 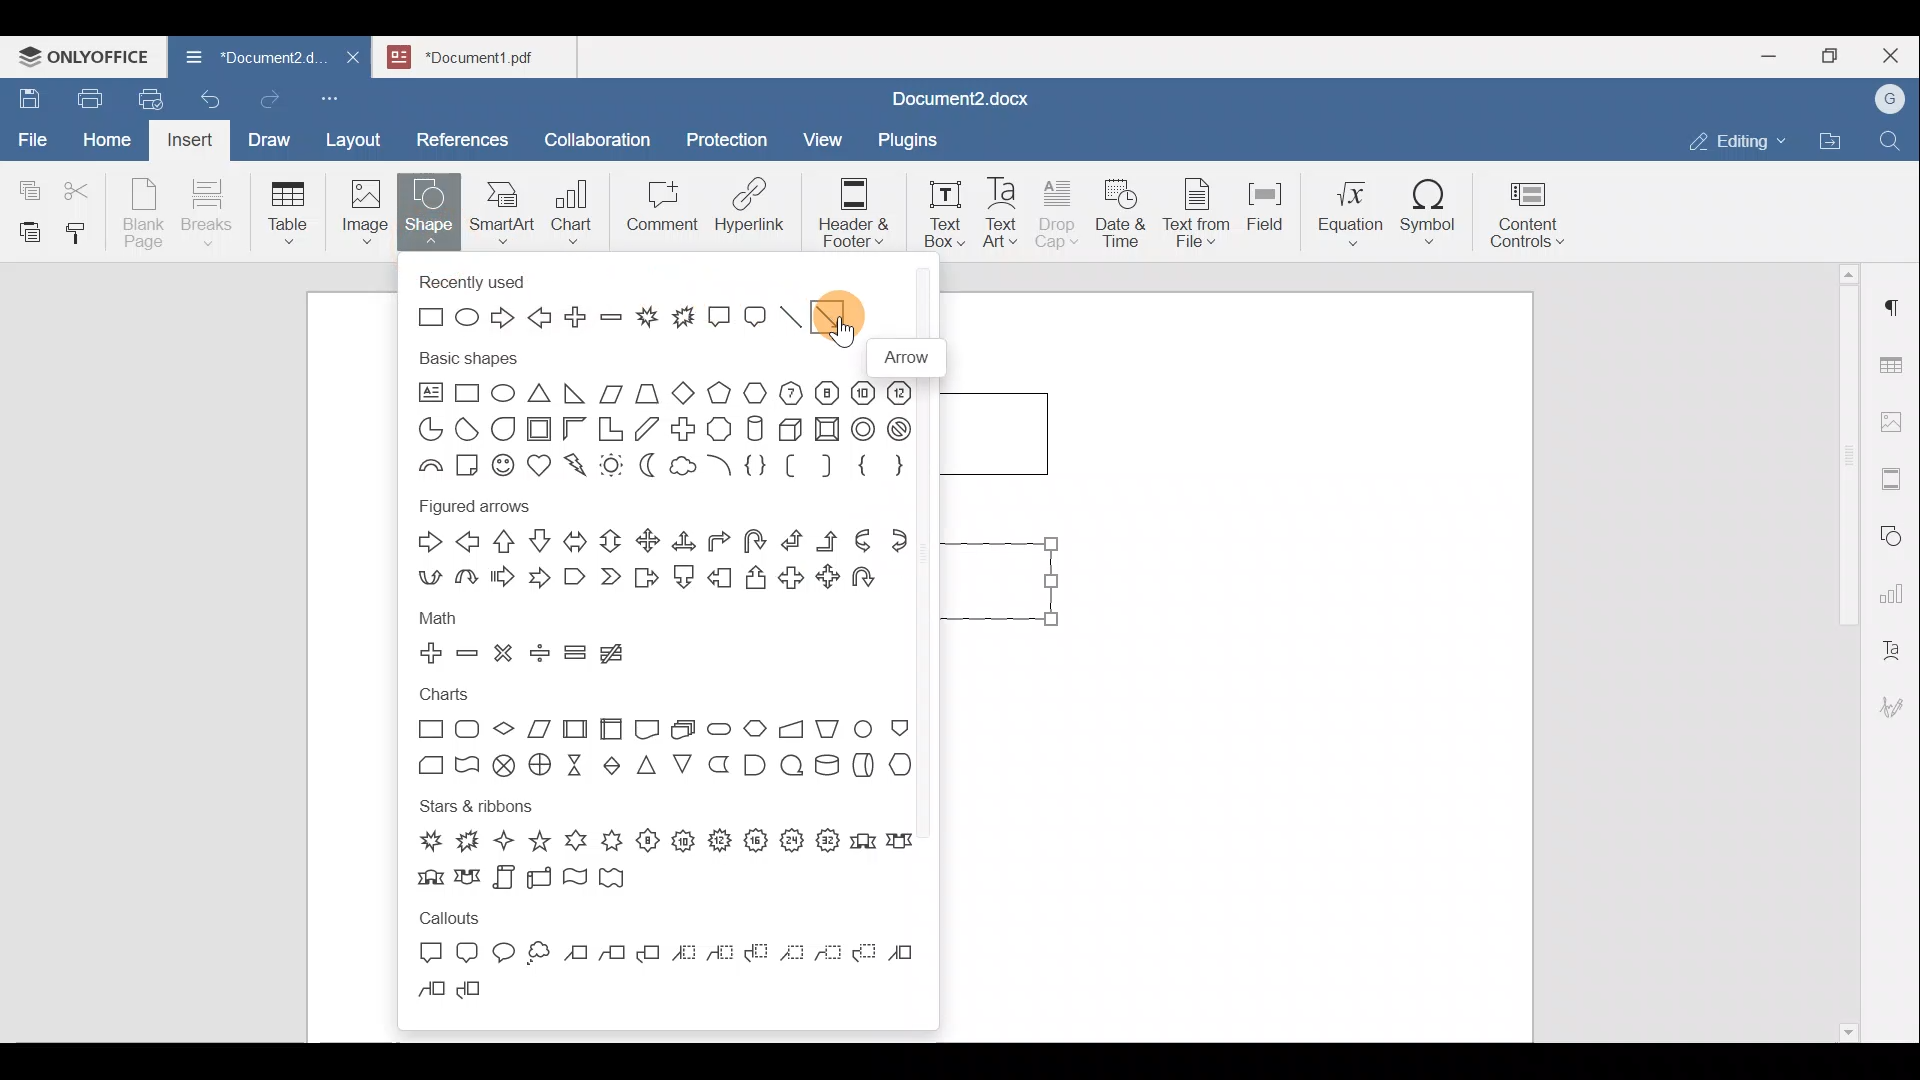 What do you see at coordinates (847, 211) in the screenshot?
I see `Header & footer` at bounding box center [847, 211].